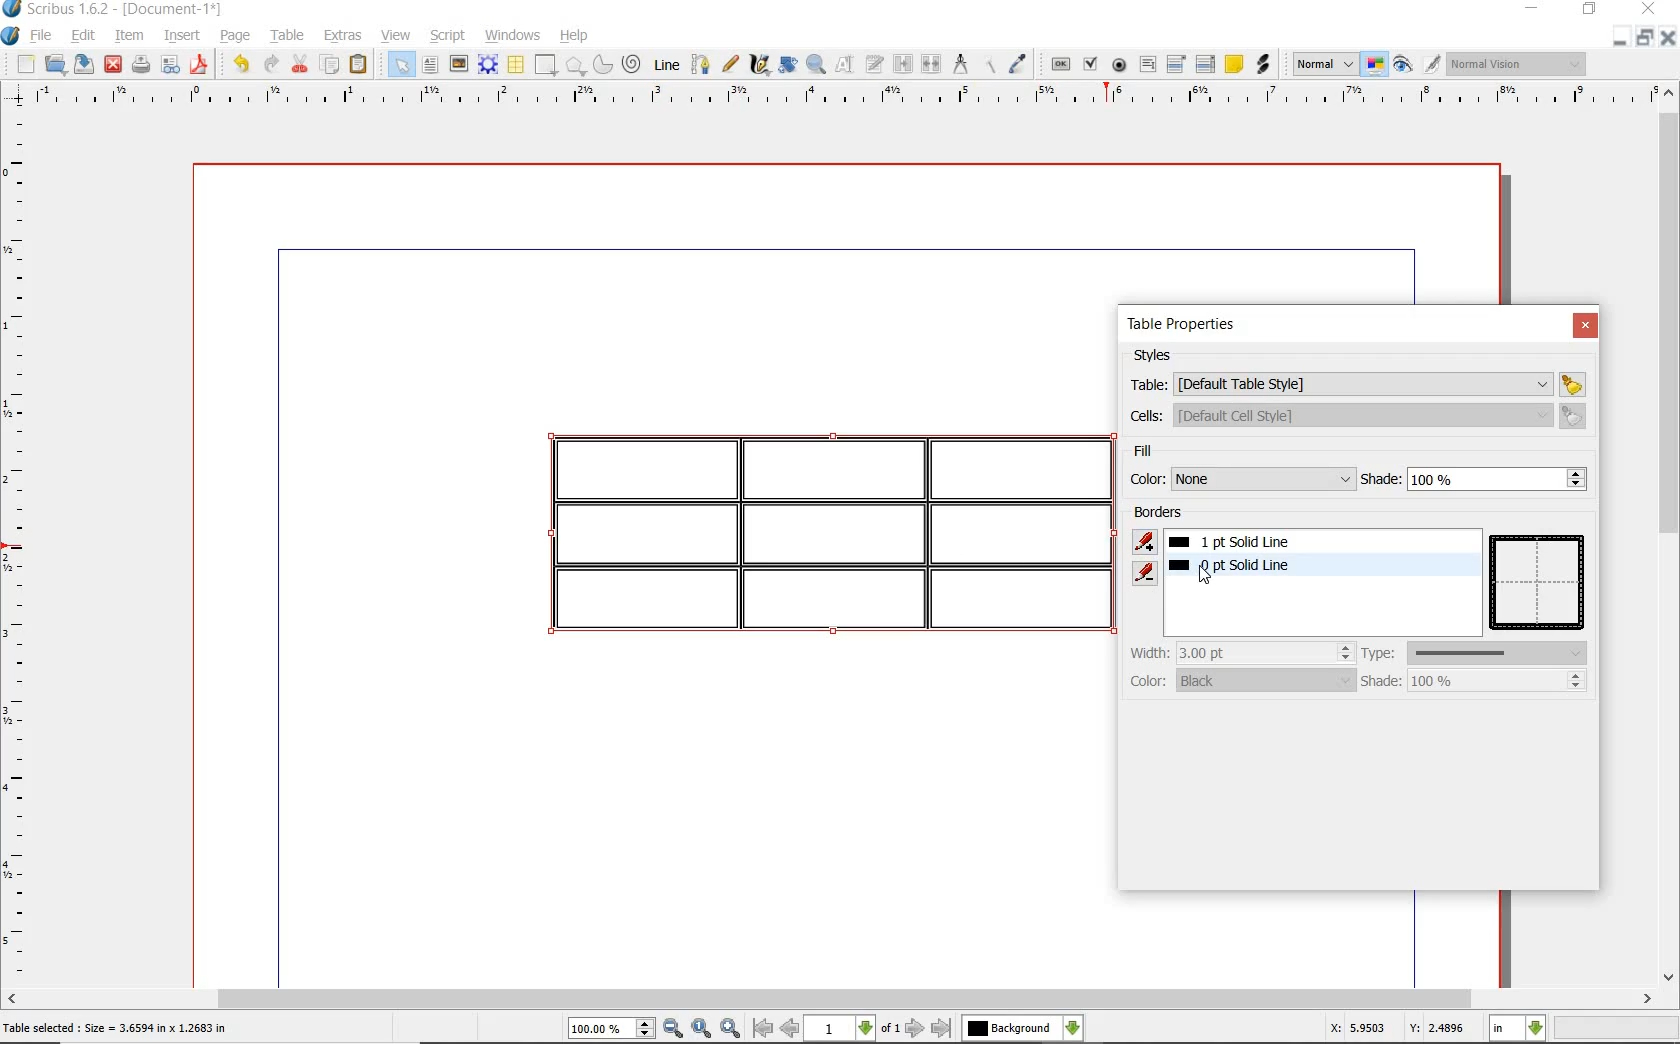 Image resolution: width=1680 pixels, height=1044 pixels. Describe the element at coordinates (758, 64) in the screenshot. I see `calligraphic line` at that location.